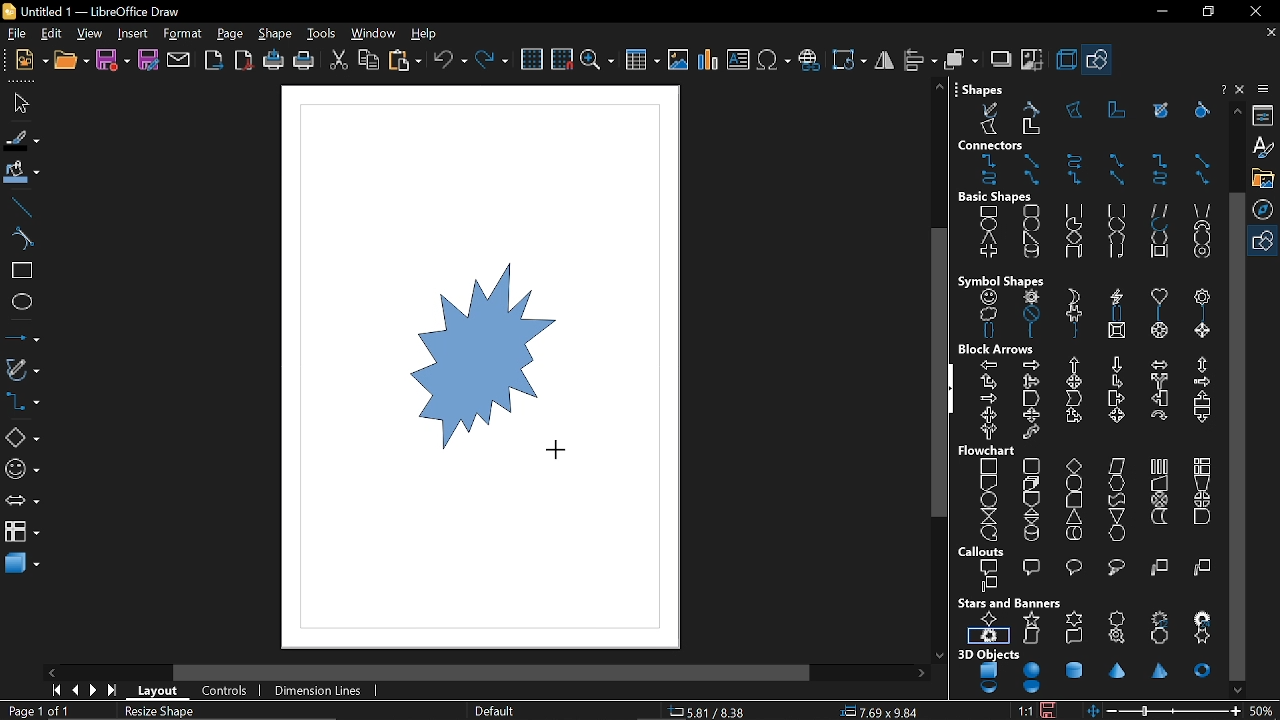 The image size is (1280, 720). Describe the element at coordinates (17, 35) in the screenshot. I see `File` at that location.